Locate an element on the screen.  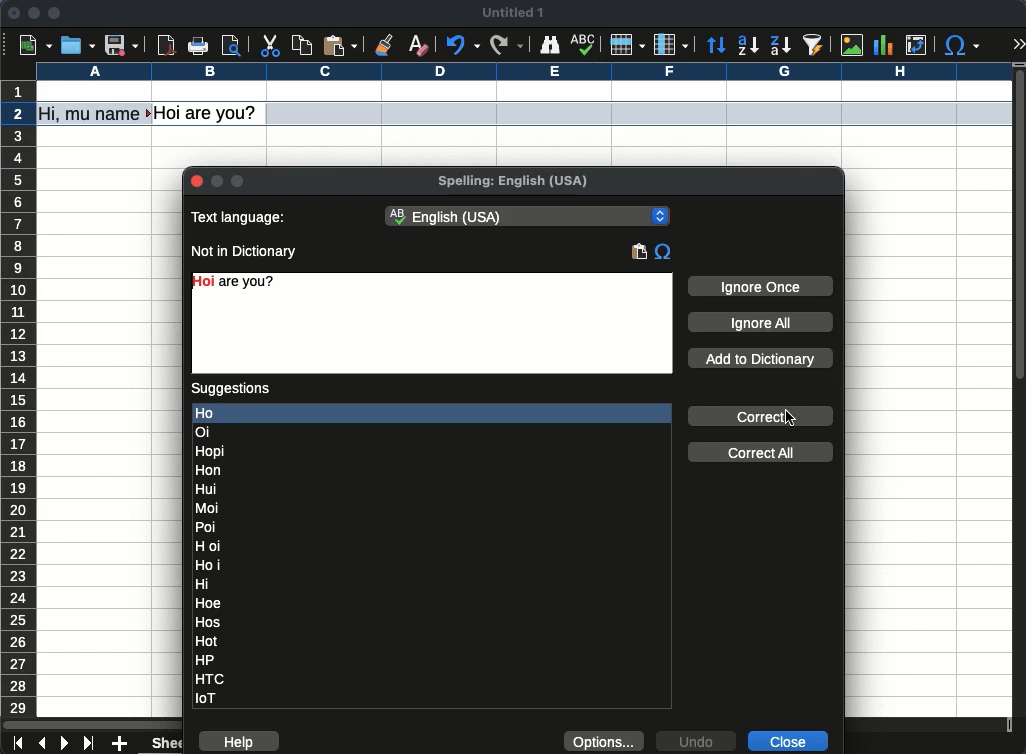
chart is located at coordinates (882, 45).